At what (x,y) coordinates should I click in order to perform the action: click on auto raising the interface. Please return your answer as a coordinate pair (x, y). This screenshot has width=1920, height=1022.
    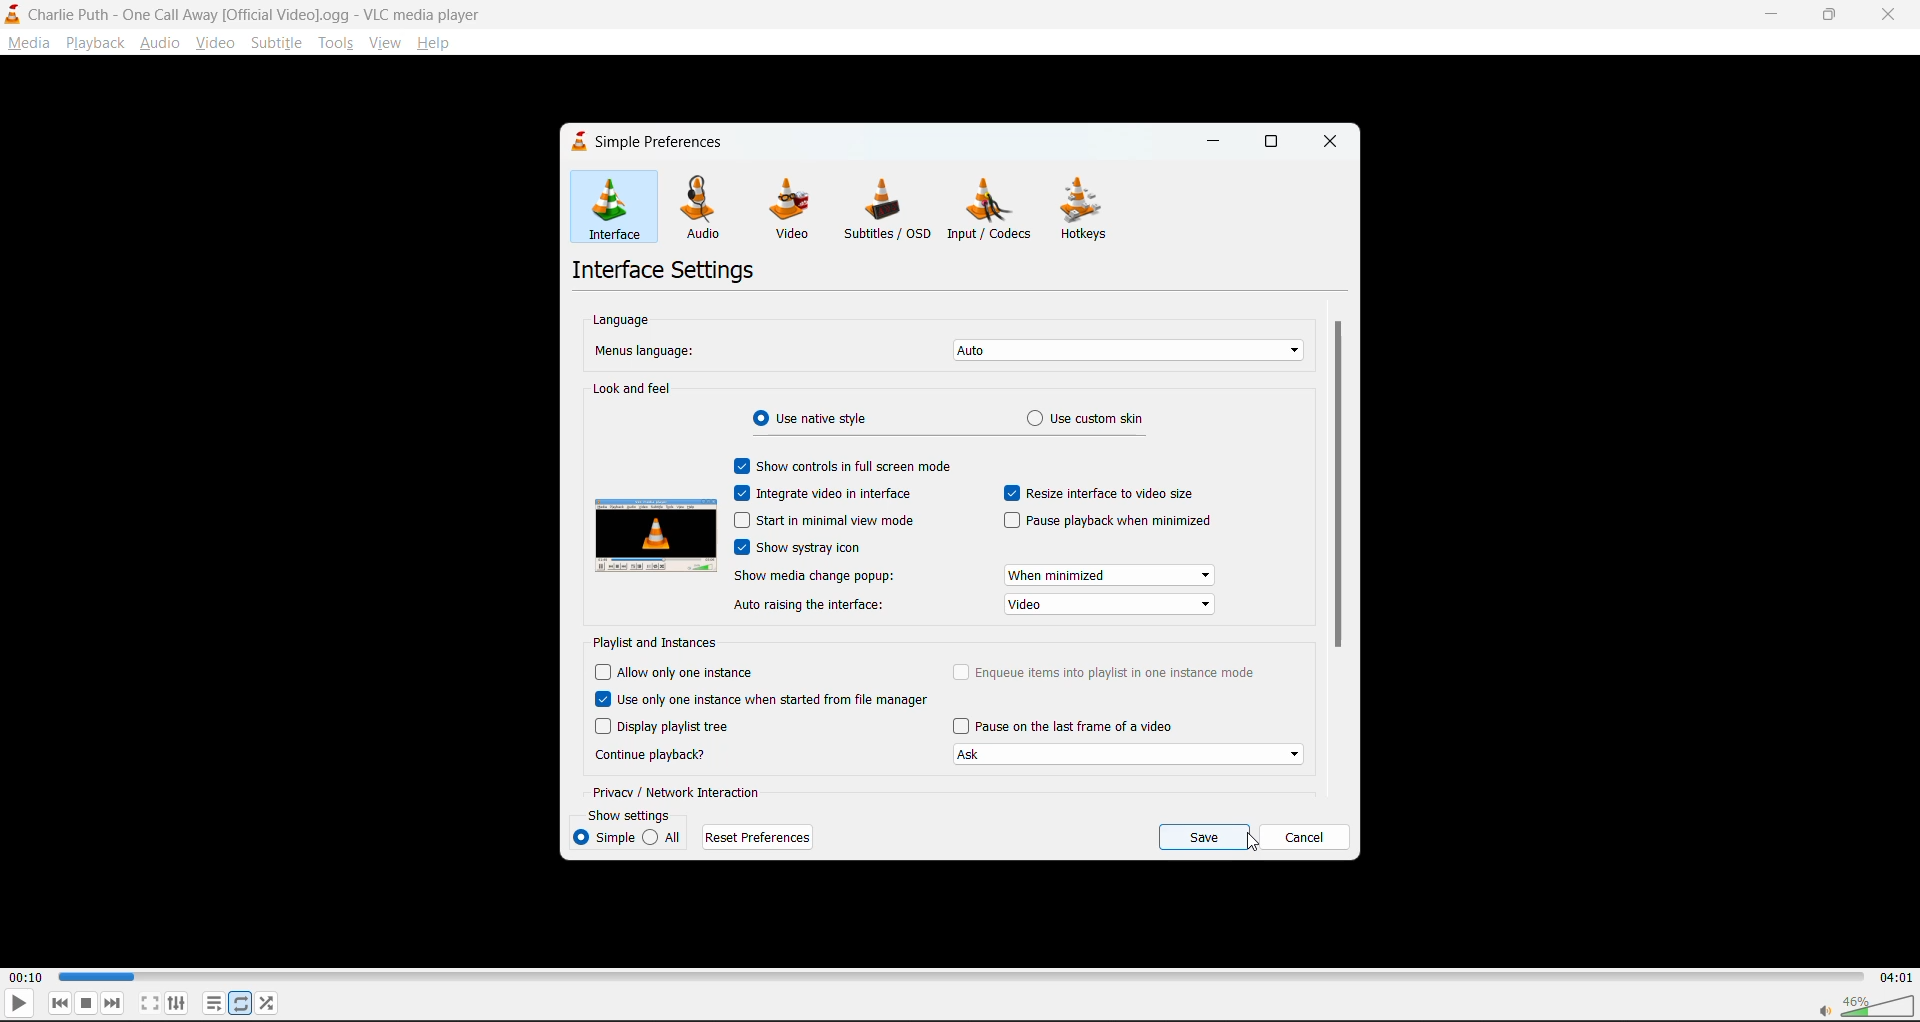
    Looking at the image, I should click on (815, 605).